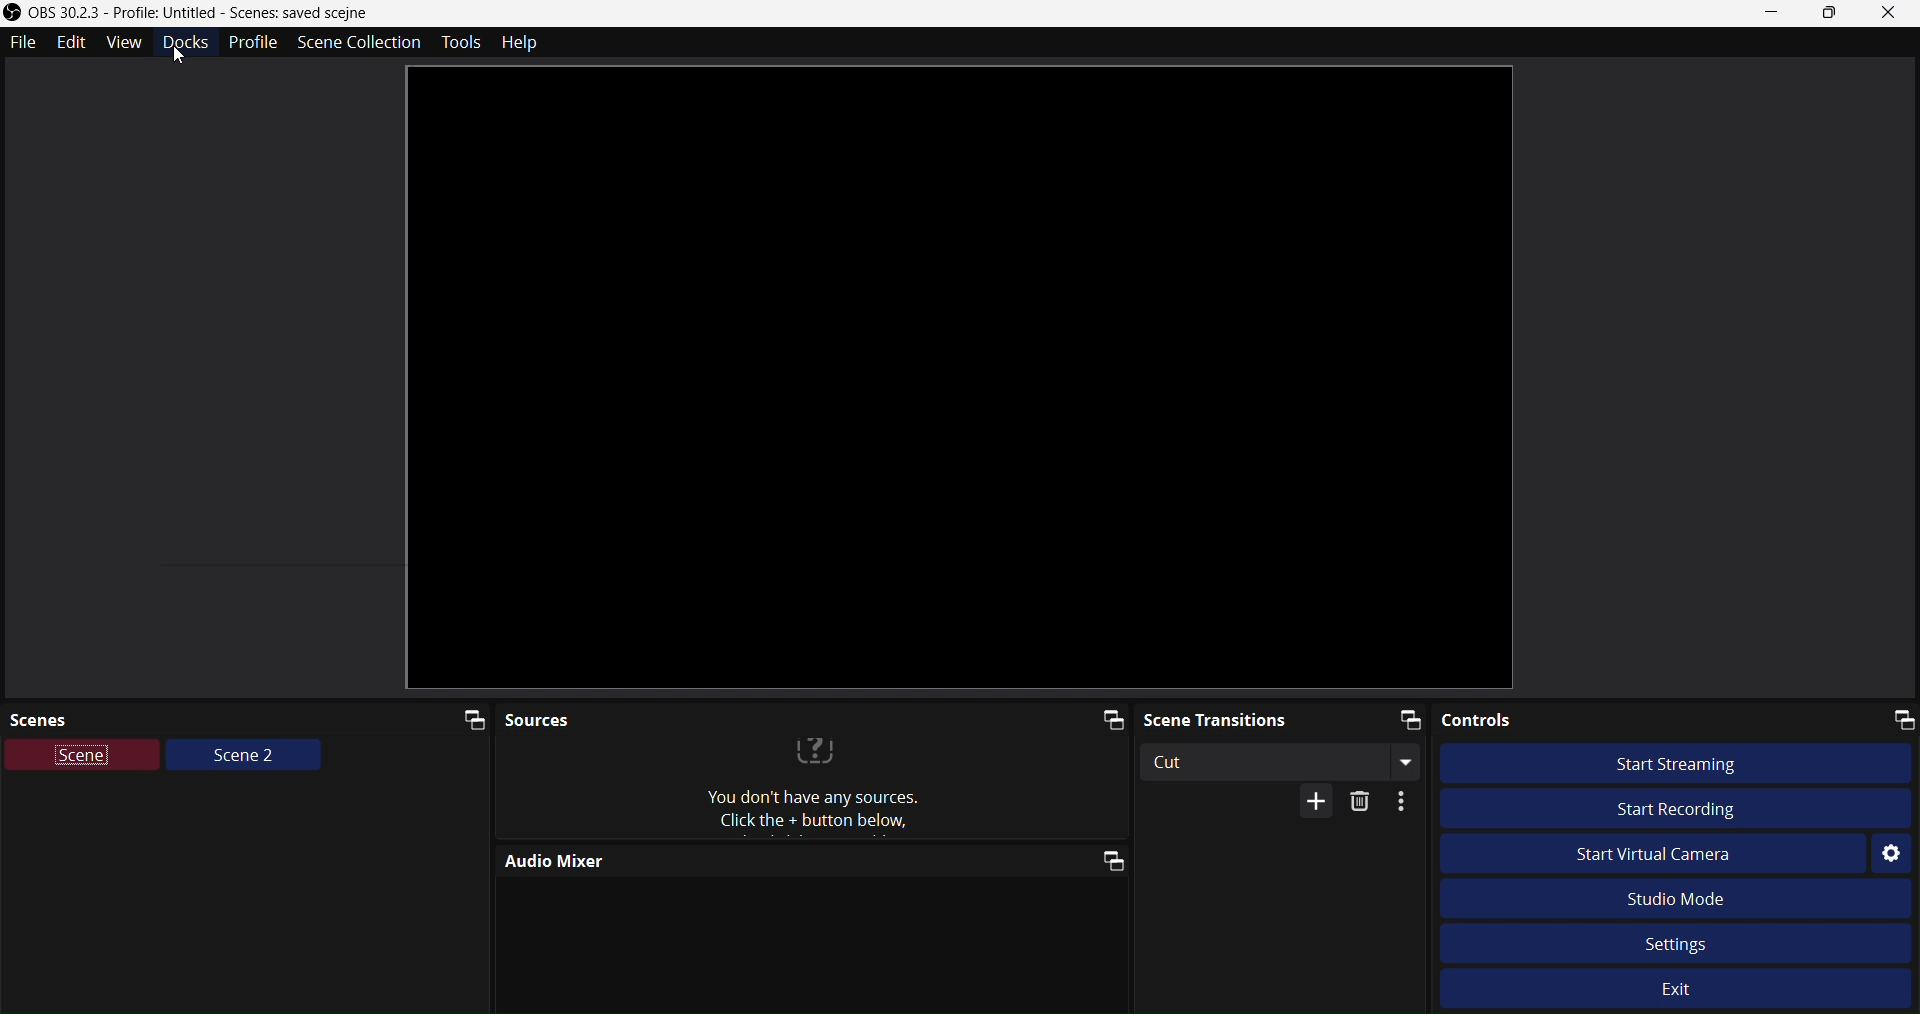 The width and height of the screenshot is (1920, 1014). Describe the element at coordinates (357, 43) in the screenshot. I see `SceneSeclection` at that location.